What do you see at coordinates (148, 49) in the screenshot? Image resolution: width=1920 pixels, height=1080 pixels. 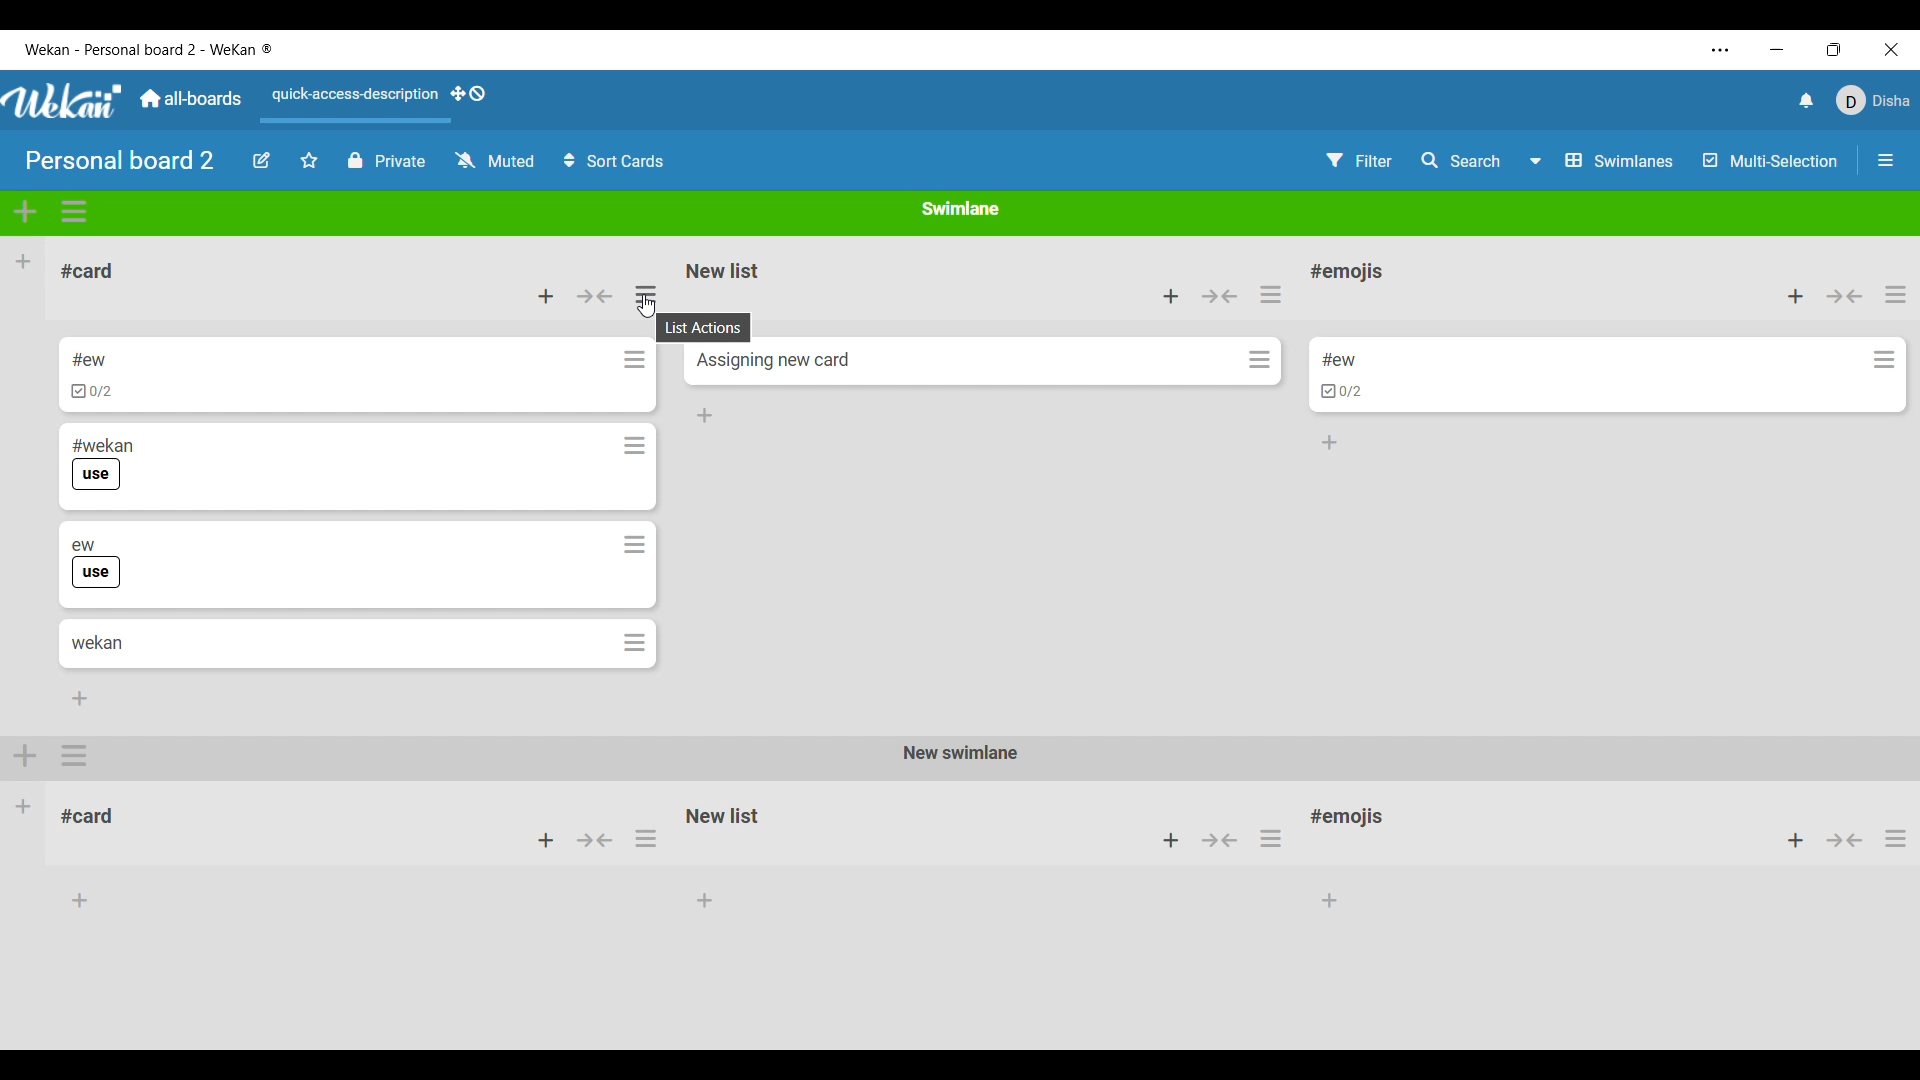 I see `Name of software and current board` at bounding box center [148, 49].